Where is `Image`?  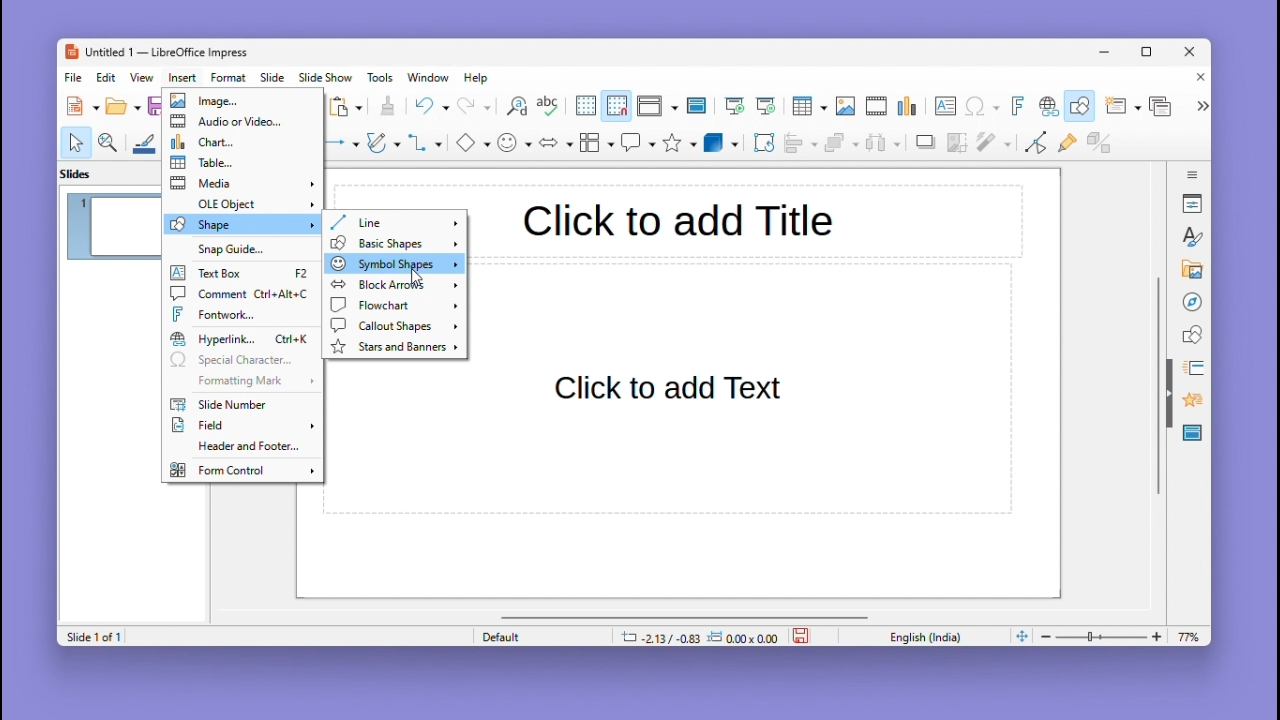
Image is located at coordinates (240, 101).